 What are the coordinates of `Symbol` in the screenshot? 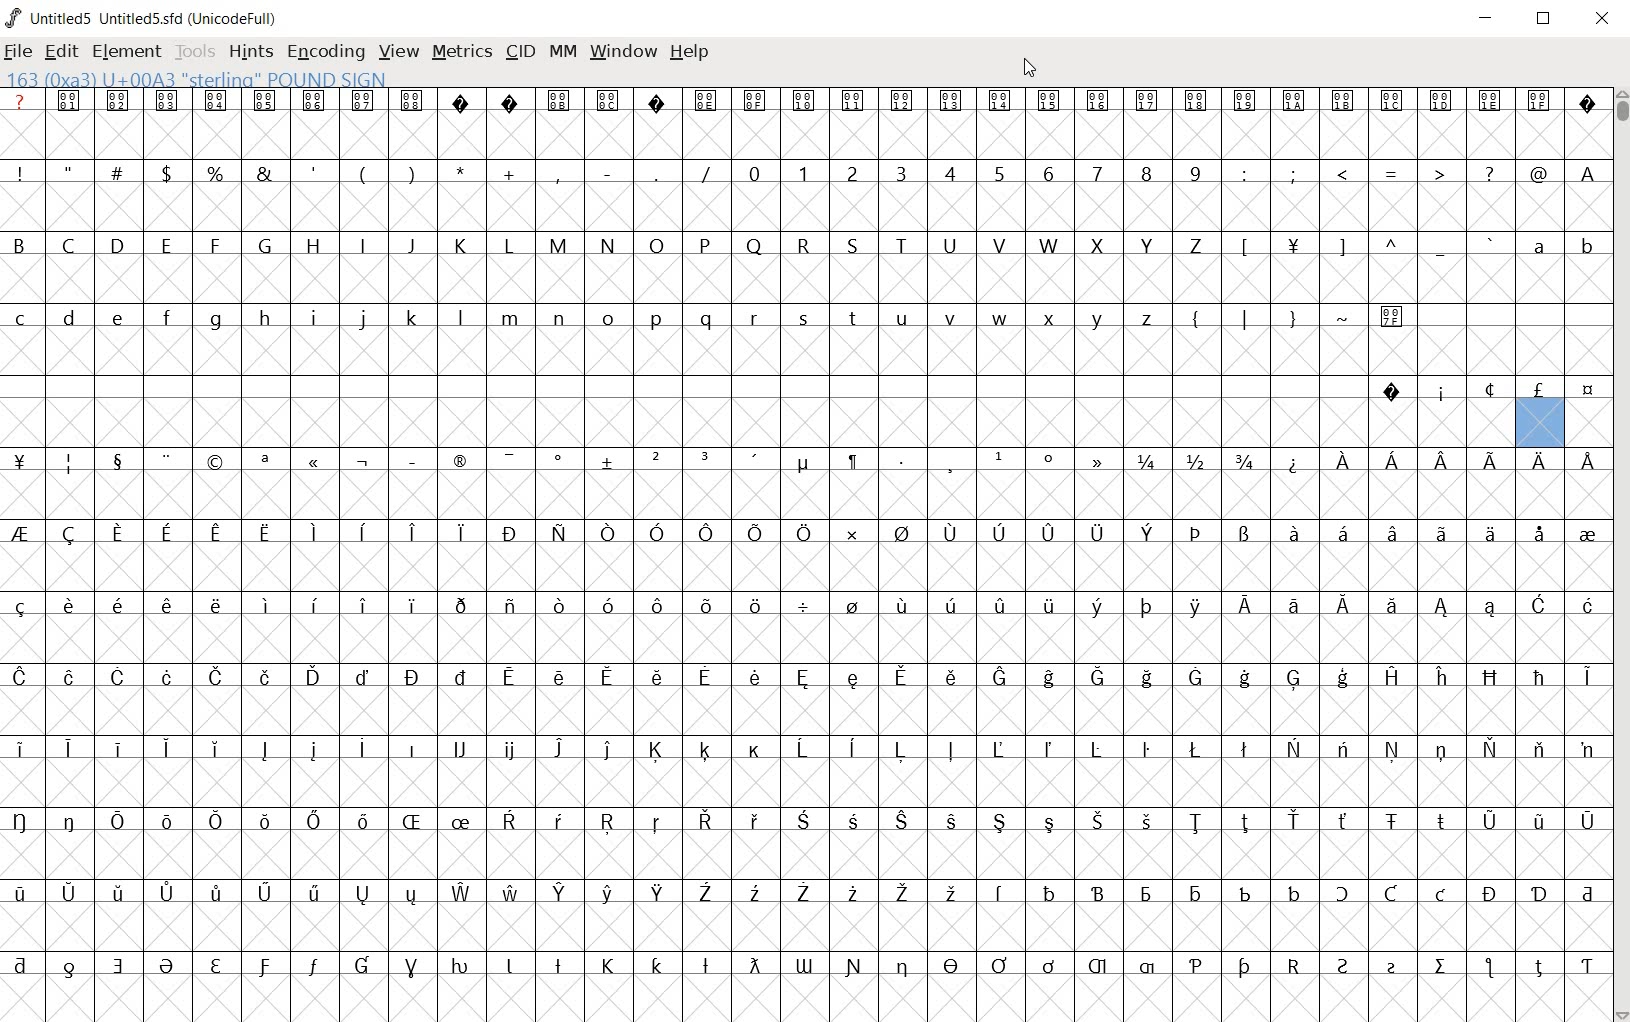 It's located at (609, 99).